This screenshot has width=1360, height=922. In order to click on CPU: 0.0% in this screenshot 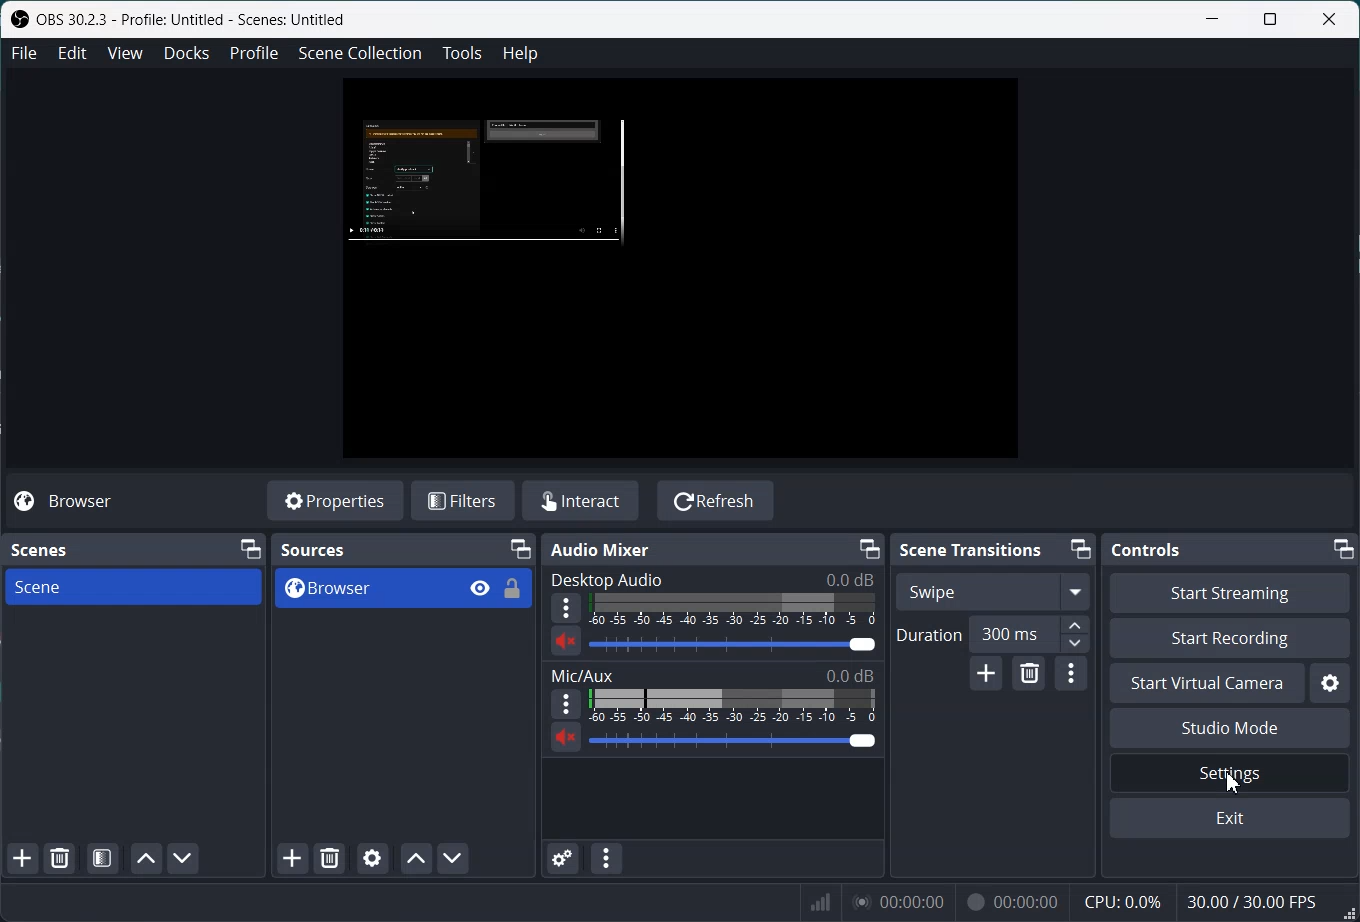, I will do `click(1125, 902)`.